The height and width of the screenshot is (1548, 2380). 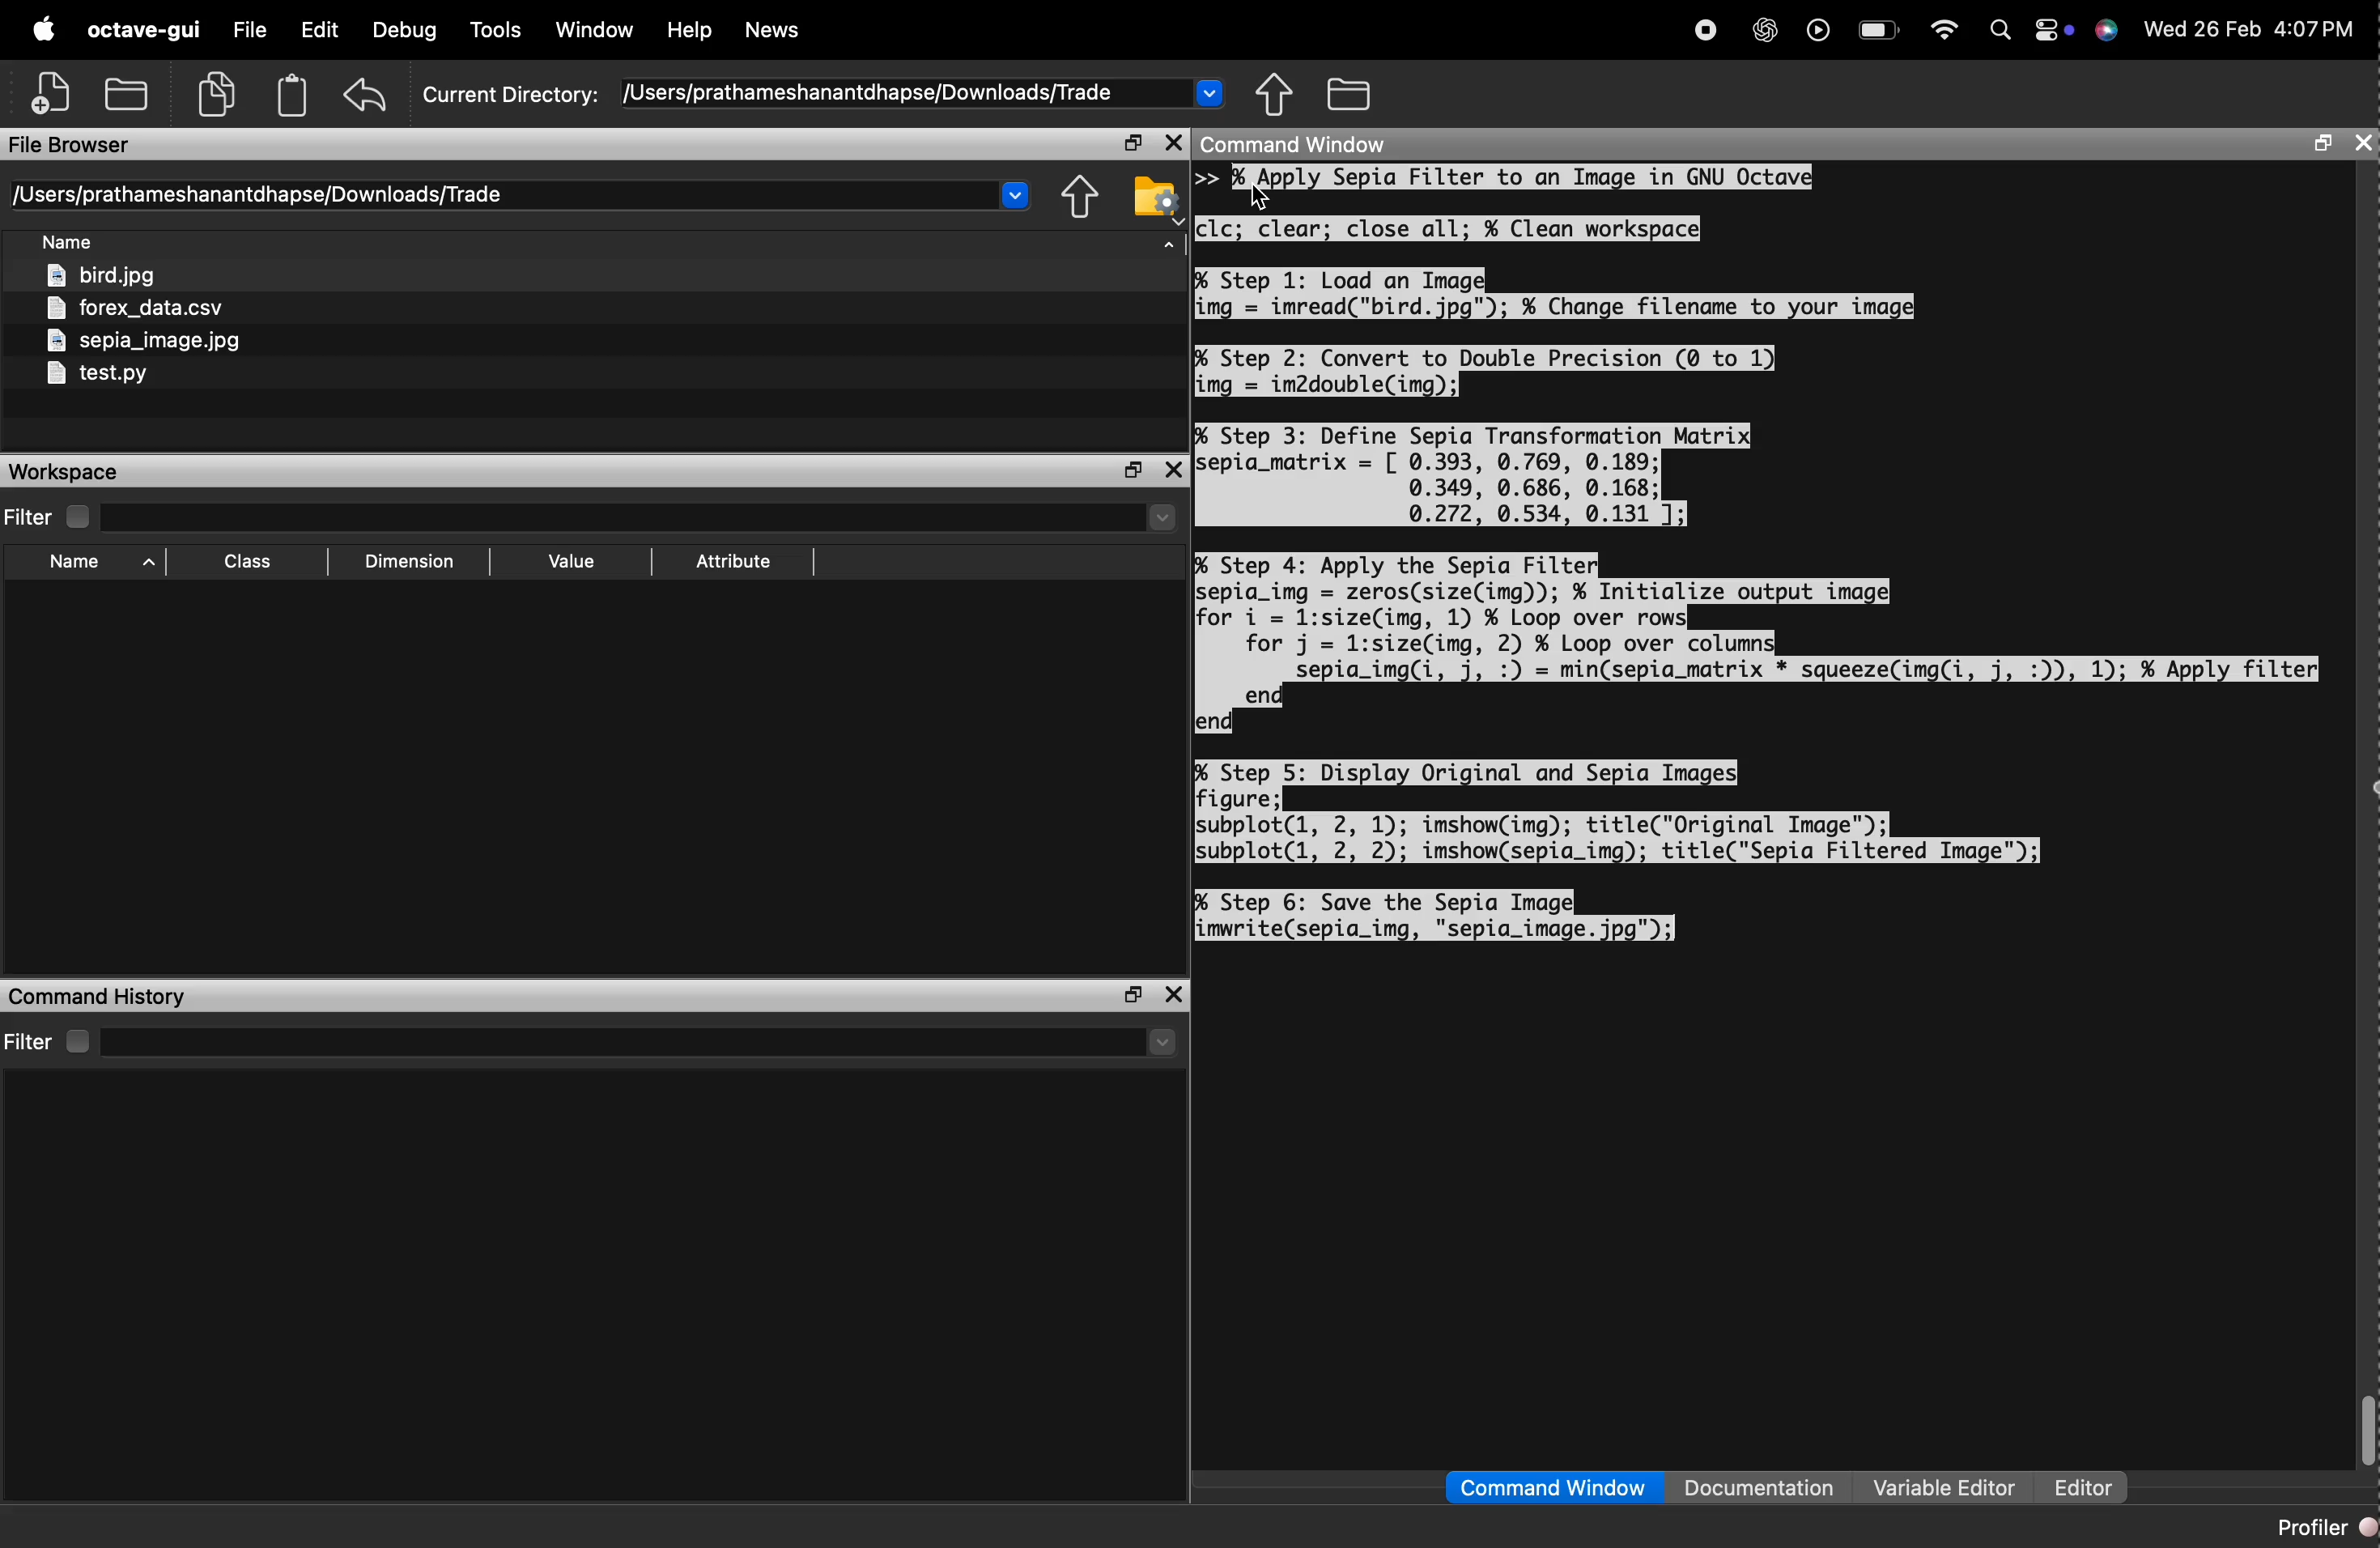 I want to click on share, so click(x=1274, y=92).